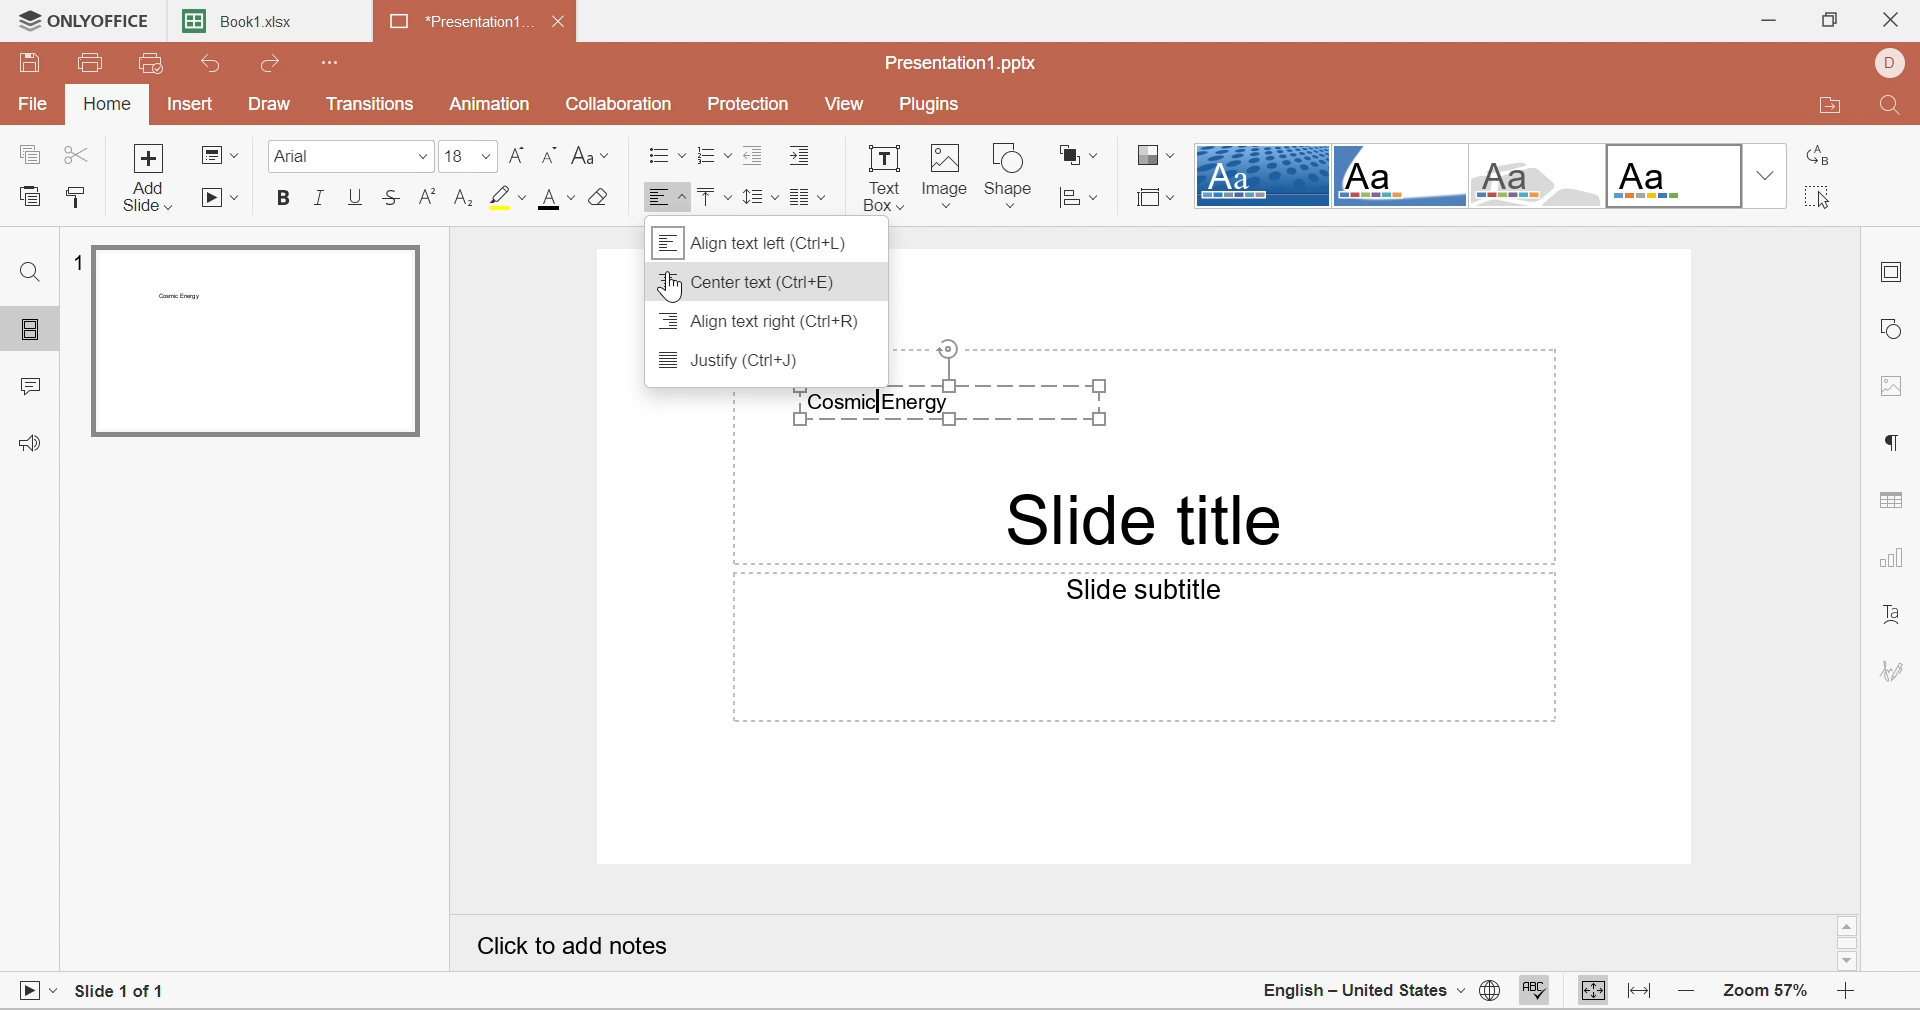  What do you see at coordinates (278, 66) in the screenshot?
I see `Redo` at bounding box center [278, 66].